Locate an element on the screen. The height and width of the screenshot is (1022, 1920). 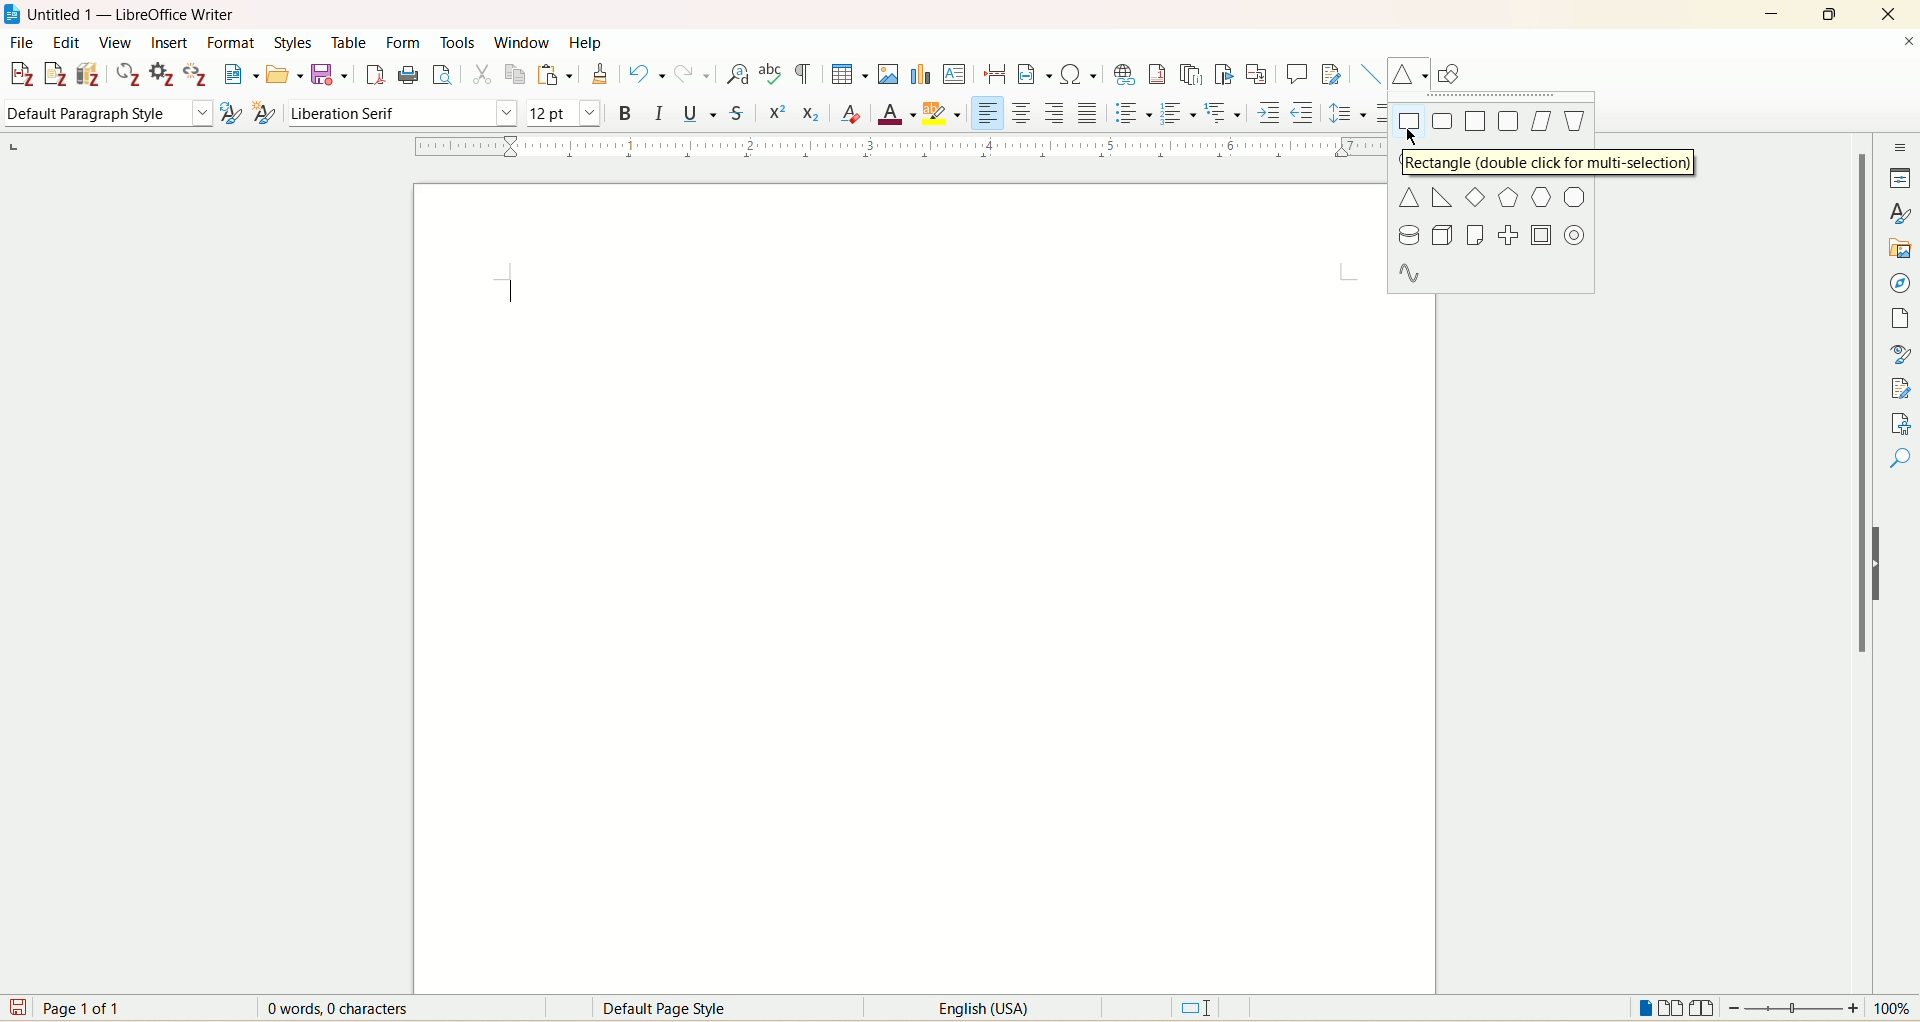
format is located at coordinates (235, 43).